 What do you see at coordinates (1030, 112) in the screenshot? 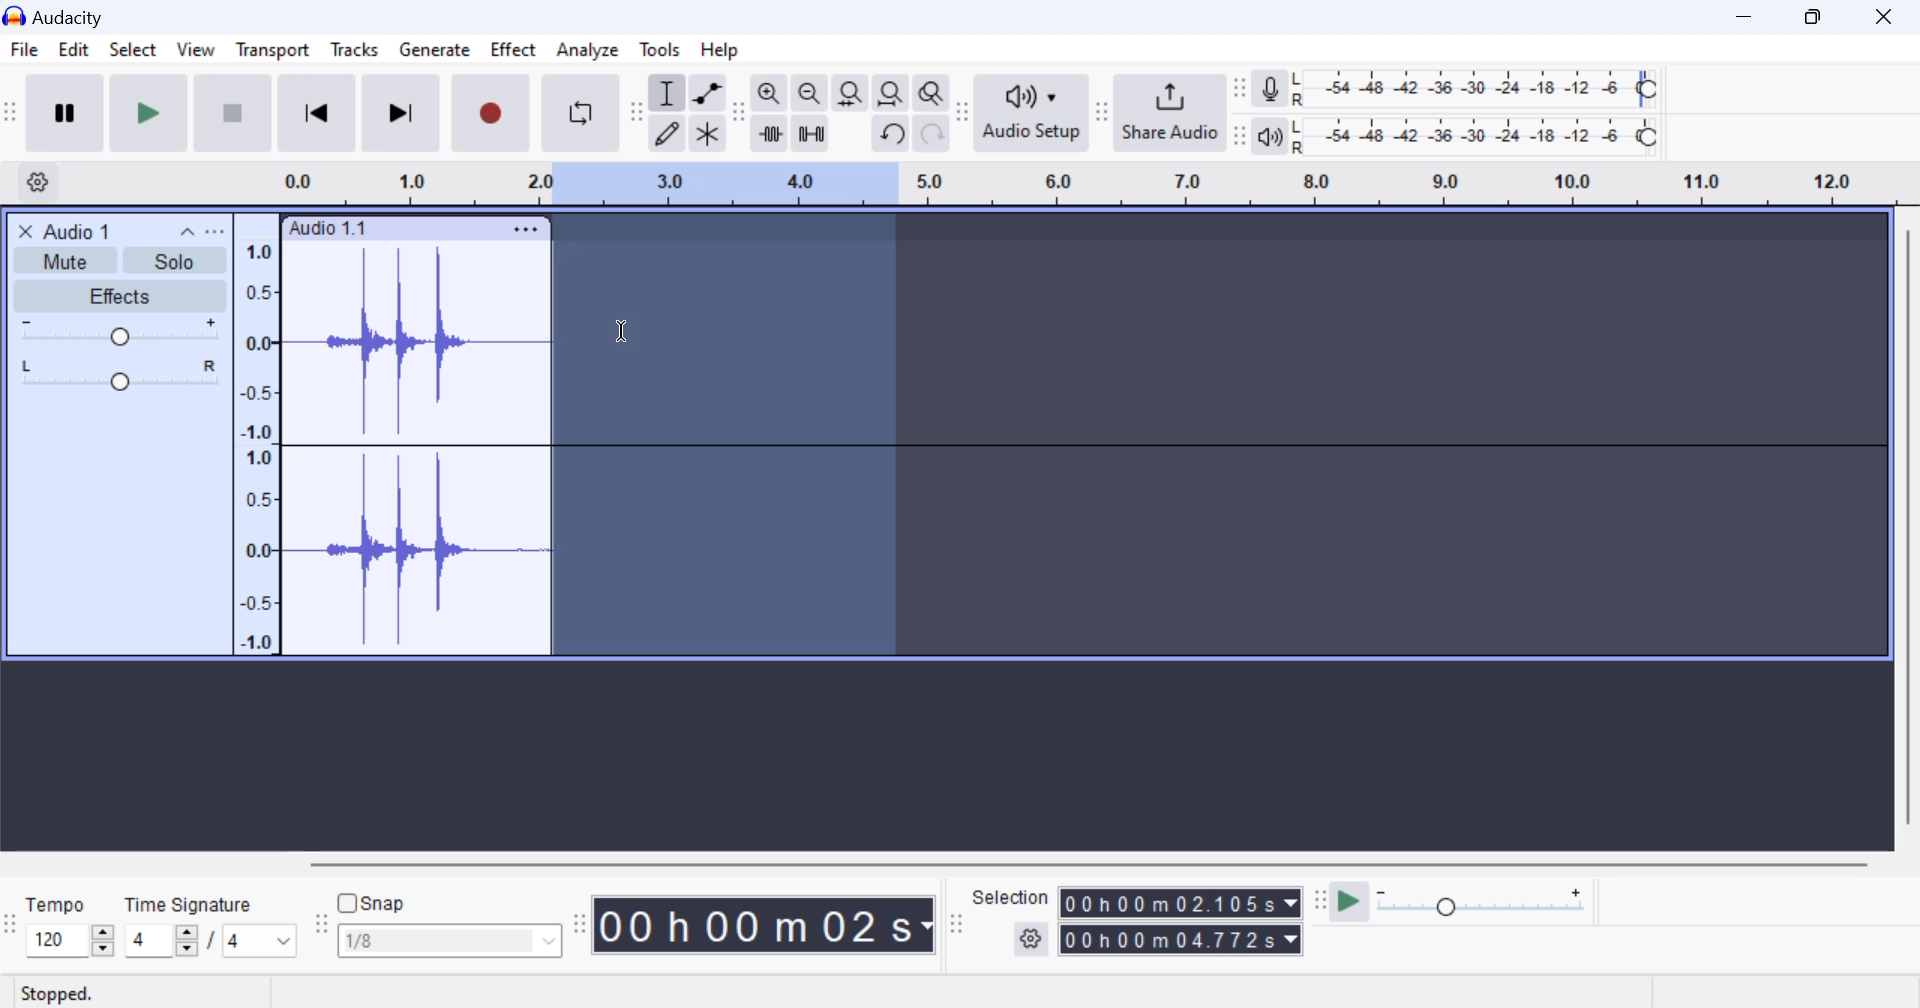
I see `Audio Setup` at bounding box center [1030, 112].